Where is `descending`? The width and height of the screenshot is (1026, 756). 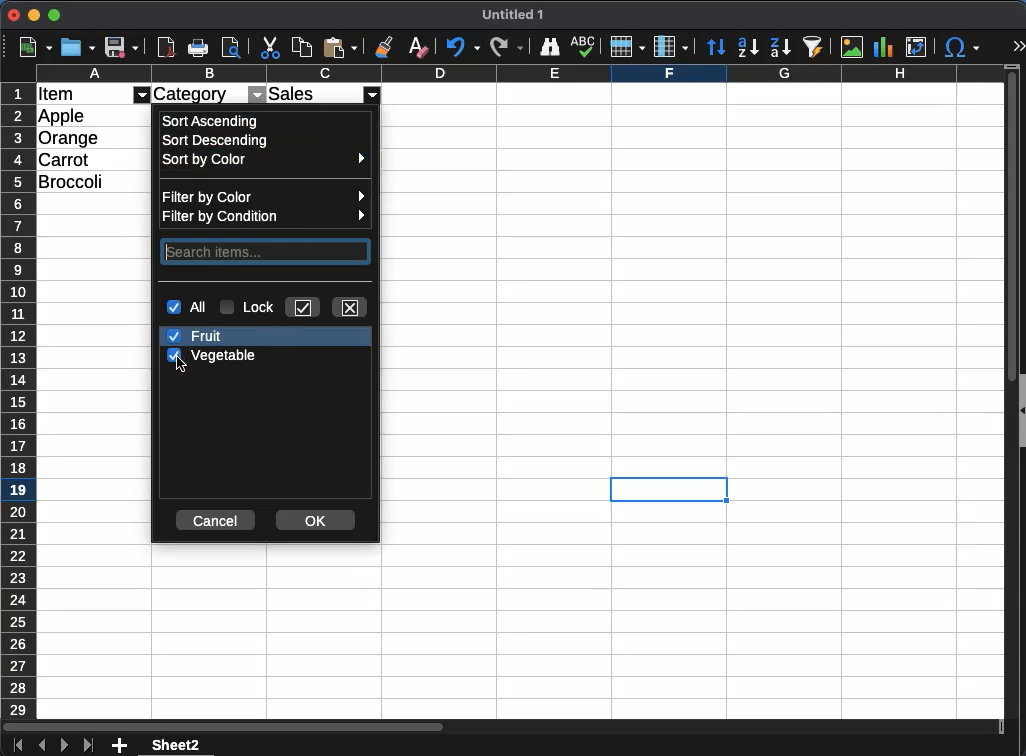 descending is located at coordinates (747, 48).